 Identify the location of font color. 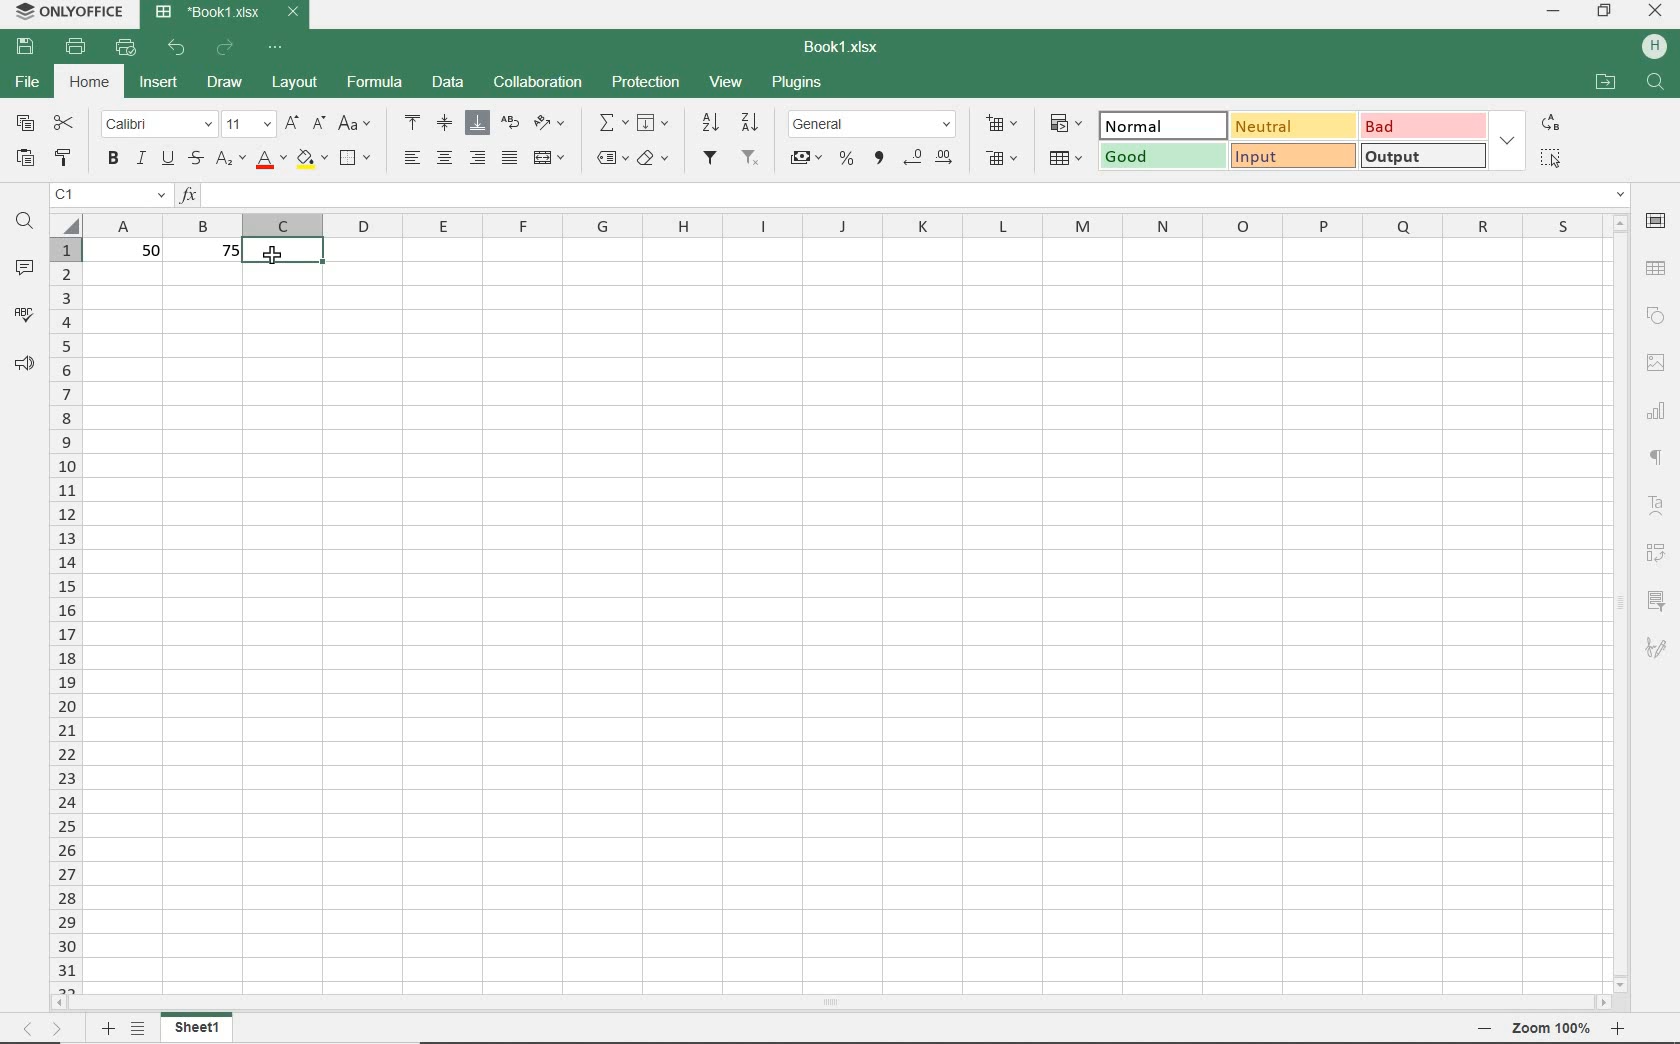
(268, 159).